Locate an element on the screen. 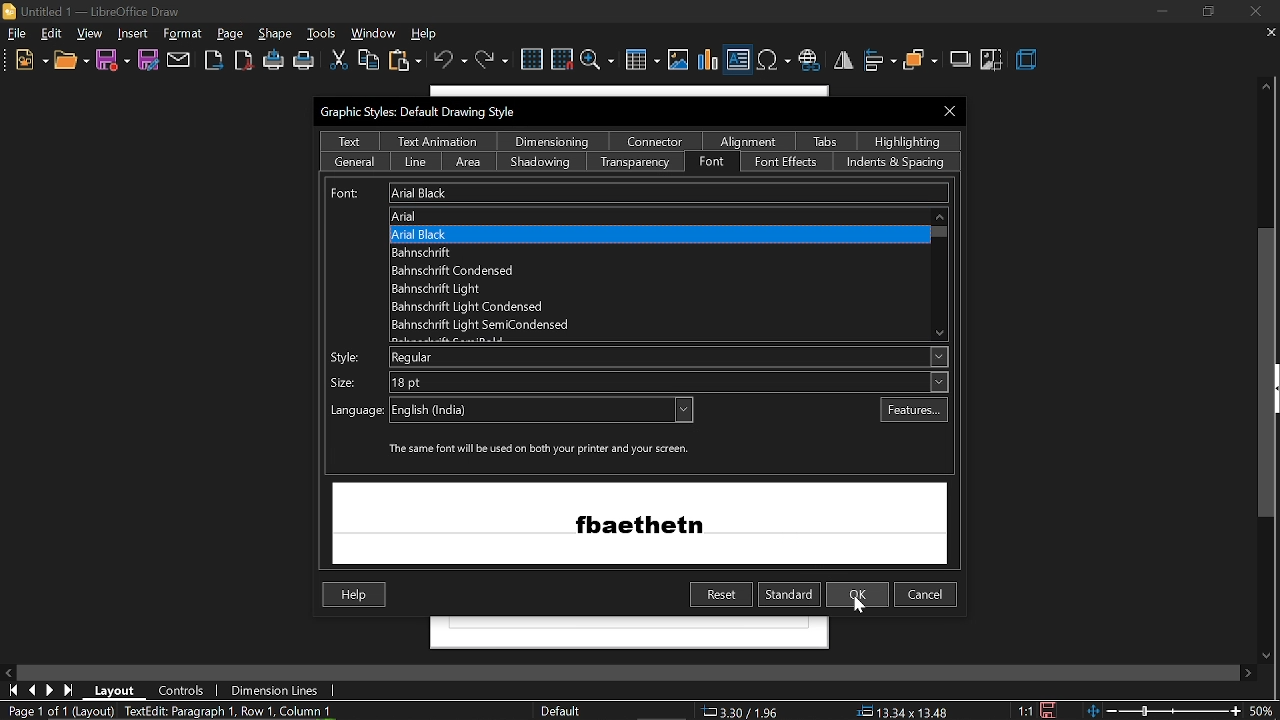 The width and height of the screenshot is (1280, 720). insert image is located at coordinates (679, 59).